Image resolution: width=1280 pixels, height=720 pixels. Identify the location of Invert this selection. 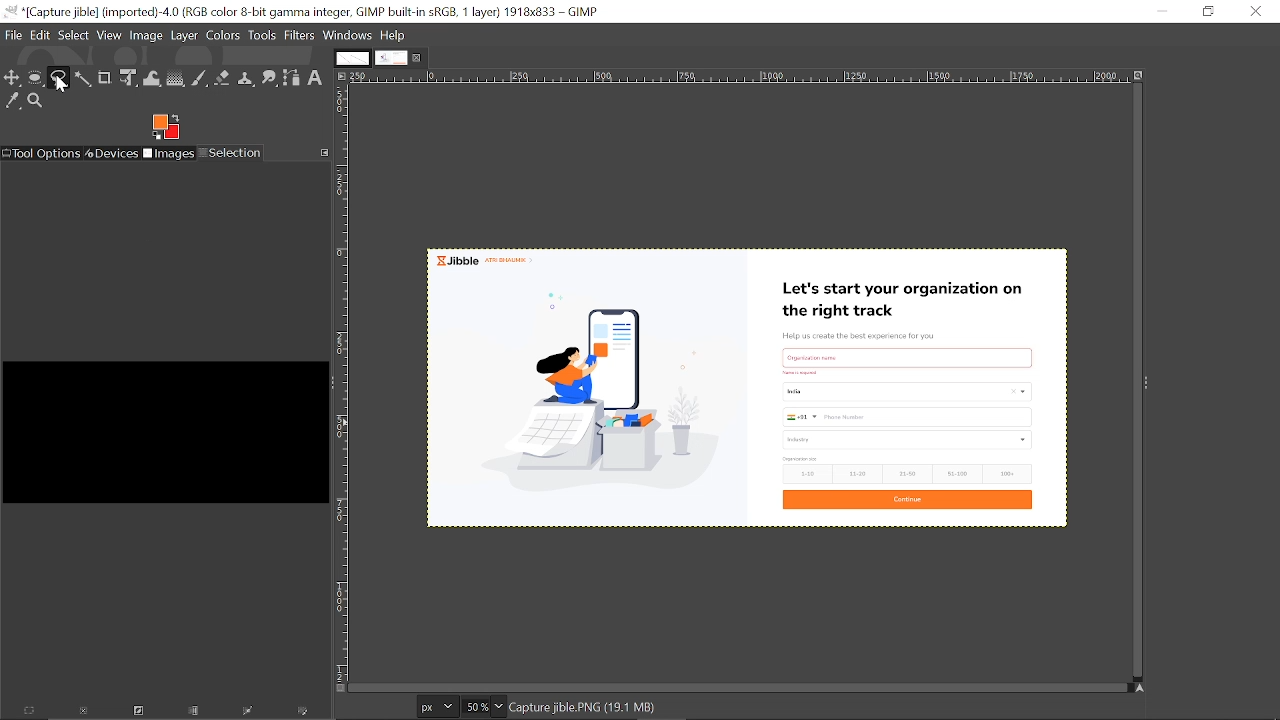
(135, 713).